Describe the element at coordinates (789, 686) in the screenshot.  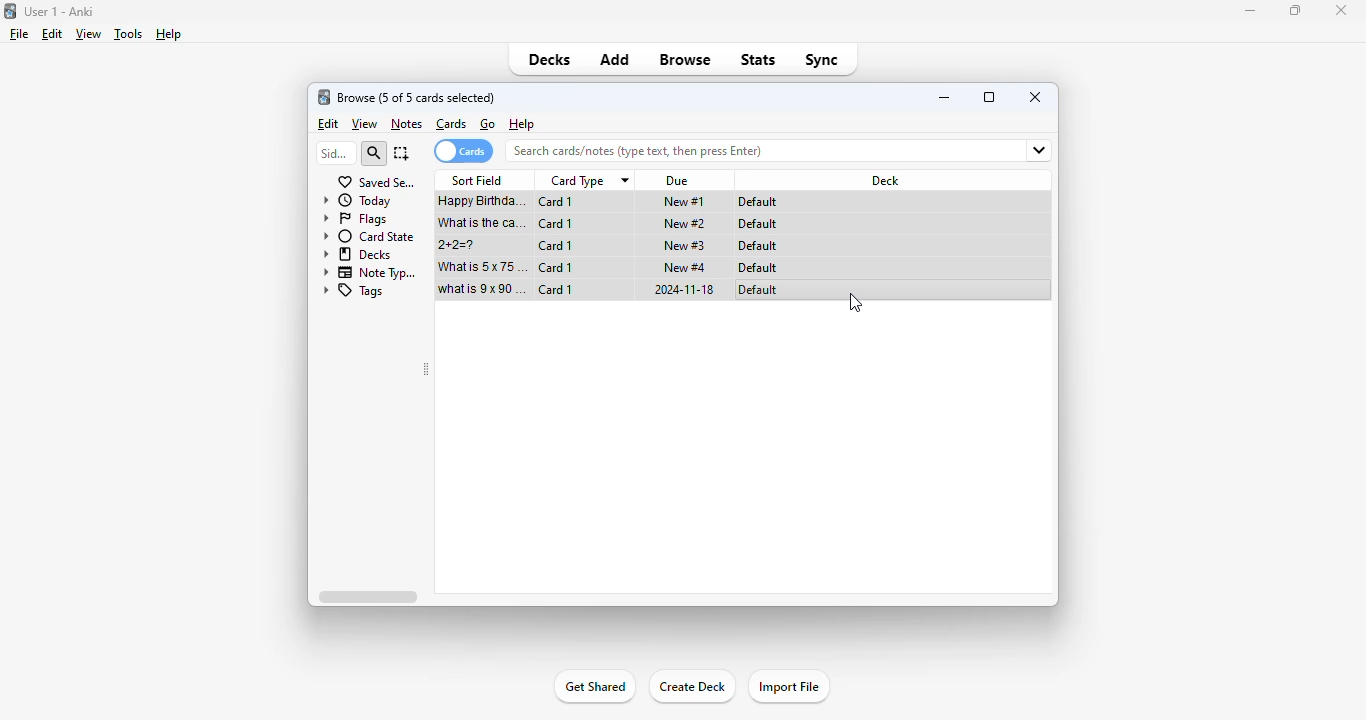
I see `import file` at that location.